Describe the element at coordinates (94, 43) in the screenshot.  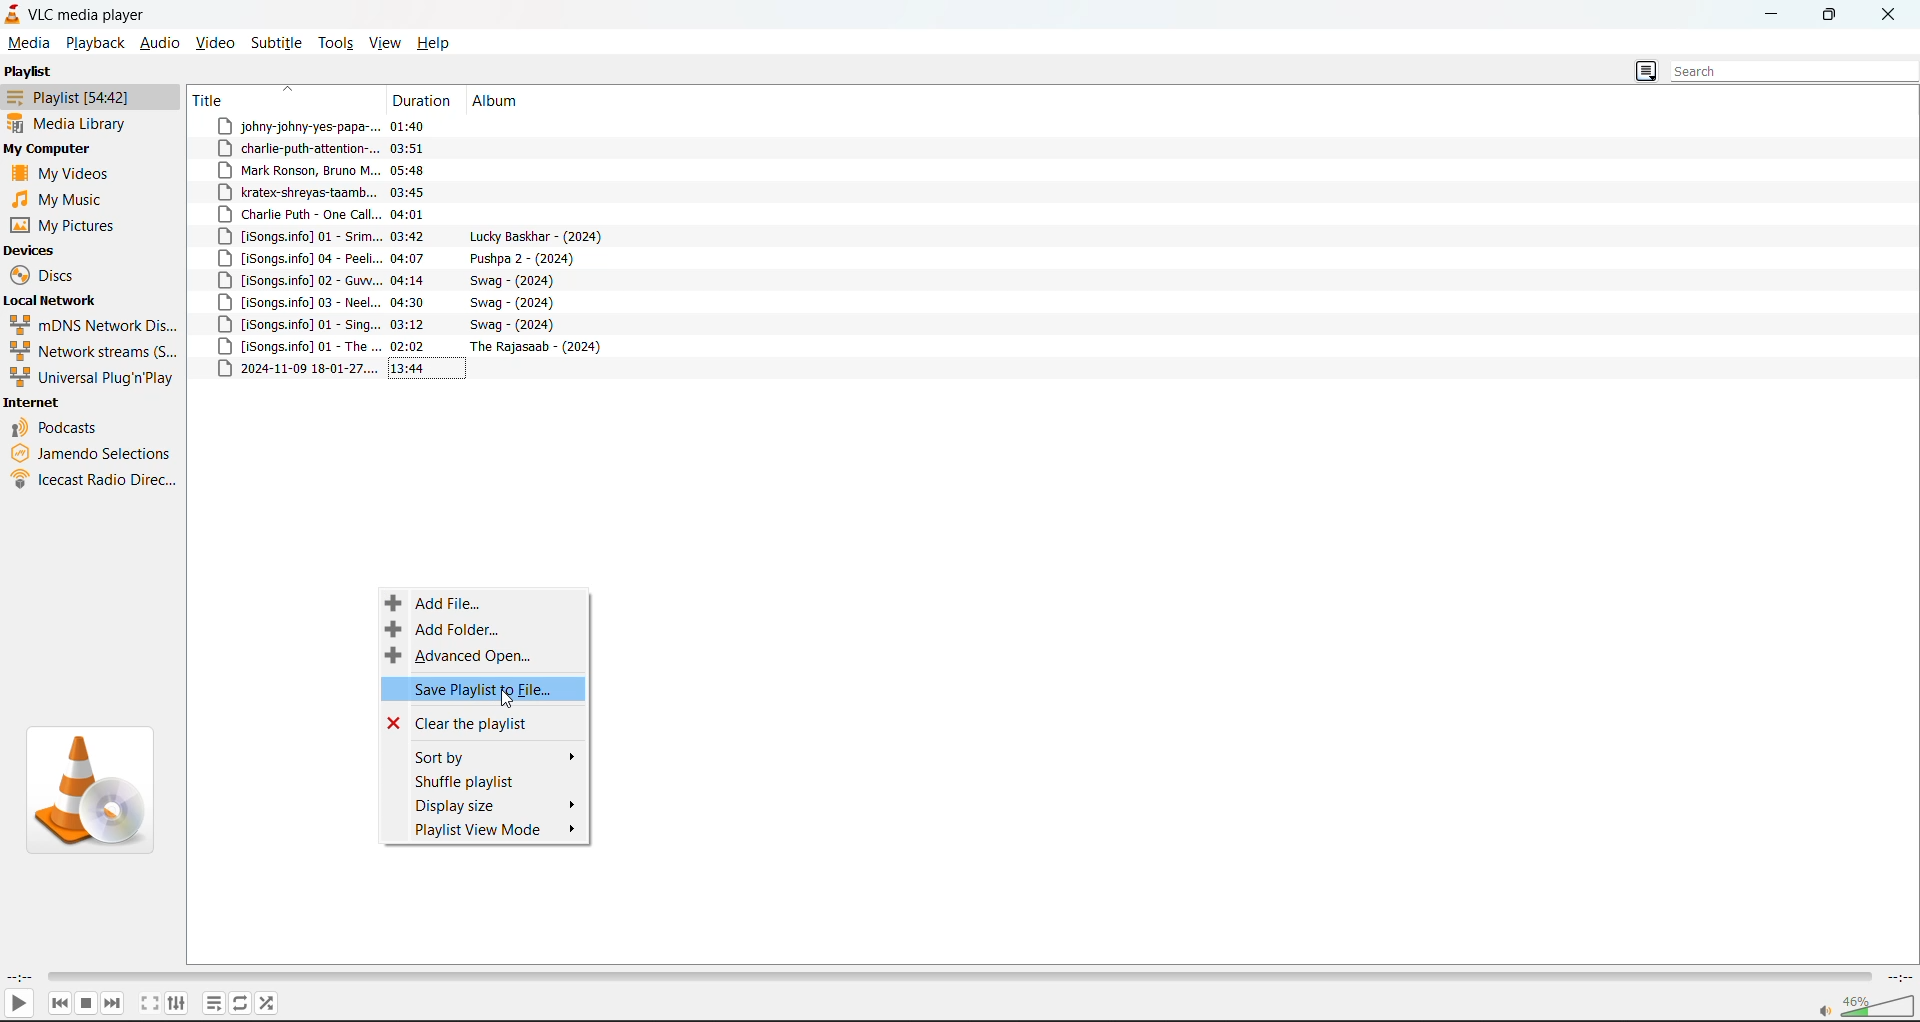
I see `playback` at that location.